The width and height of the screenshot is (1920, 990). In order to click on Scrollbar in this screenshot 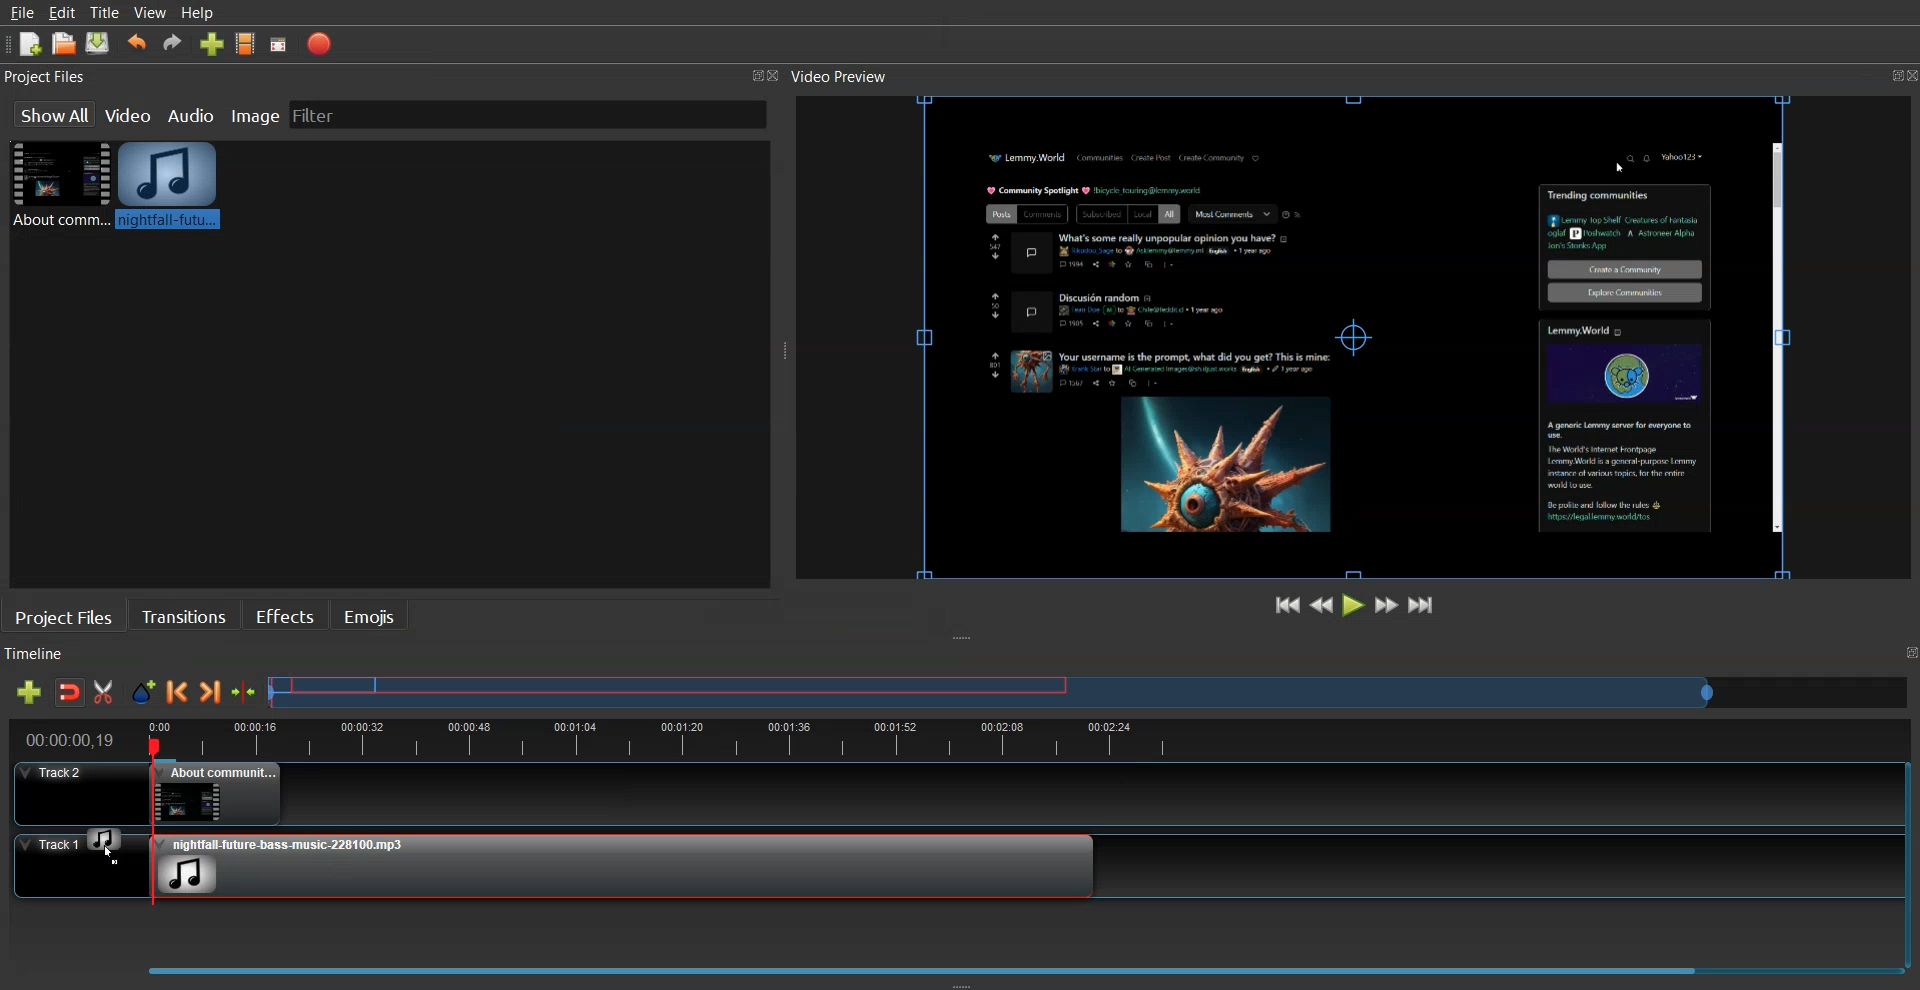, I will do `click(1775, 339)`.